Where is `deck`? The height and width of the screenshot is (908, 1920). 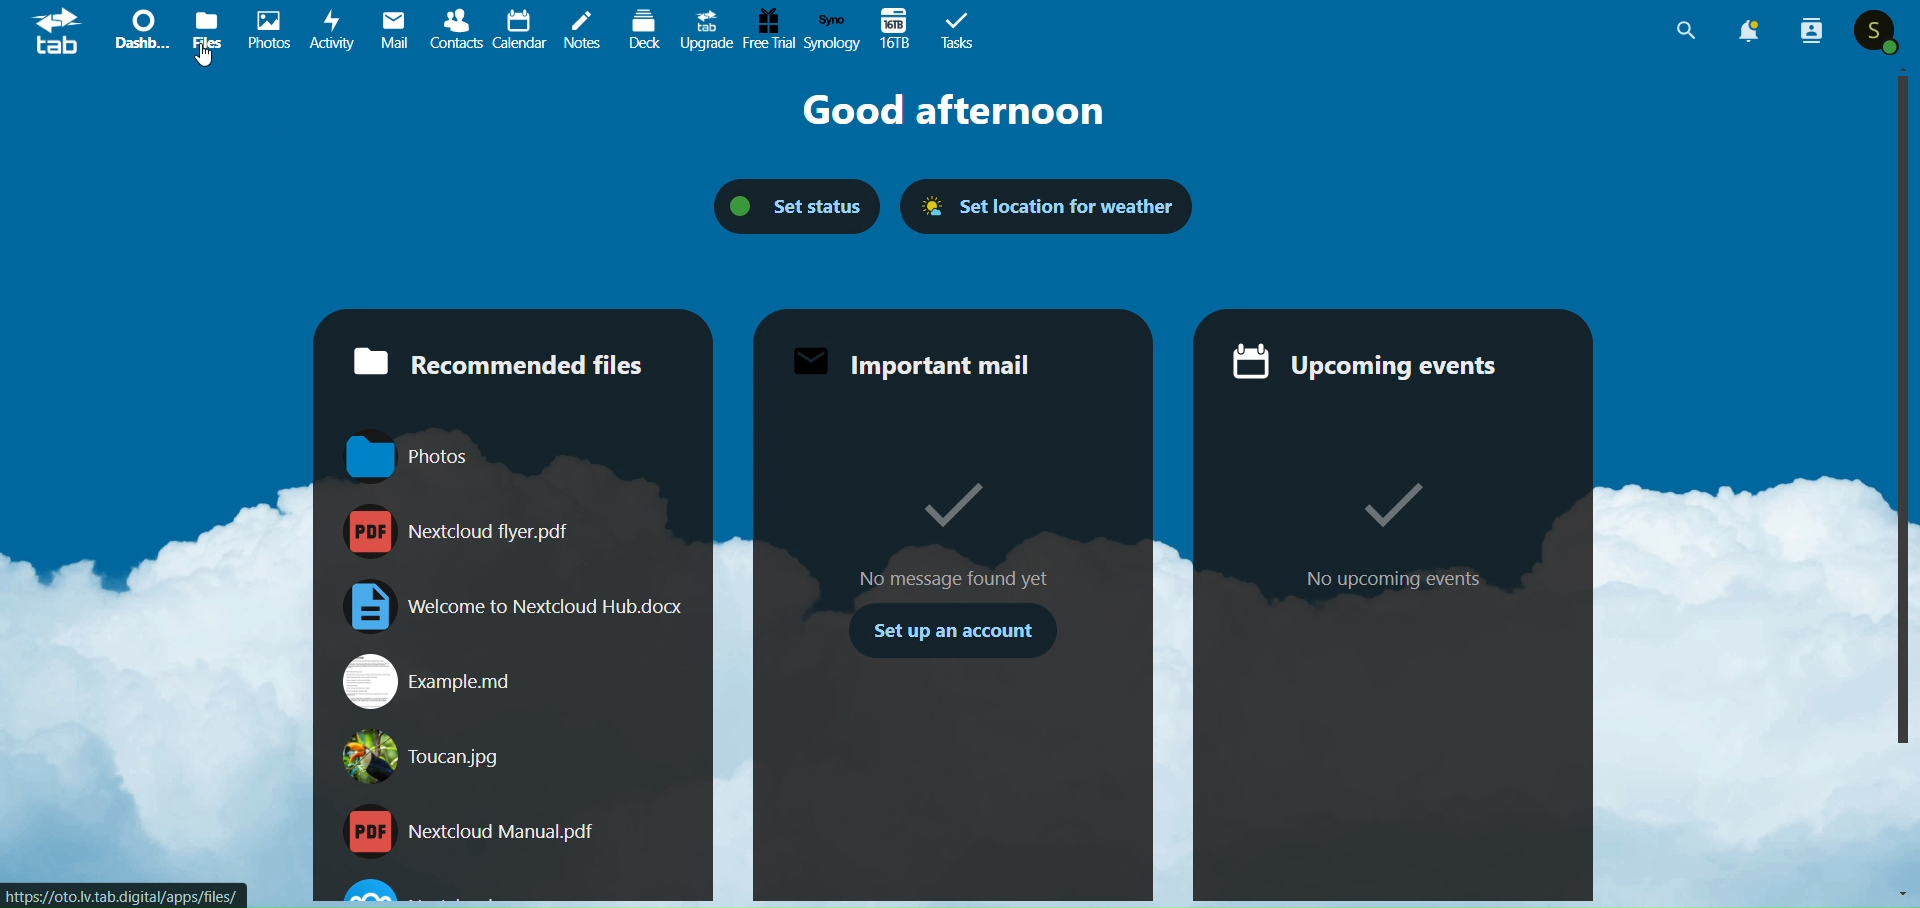 deck is located at coordinates (642, 33).